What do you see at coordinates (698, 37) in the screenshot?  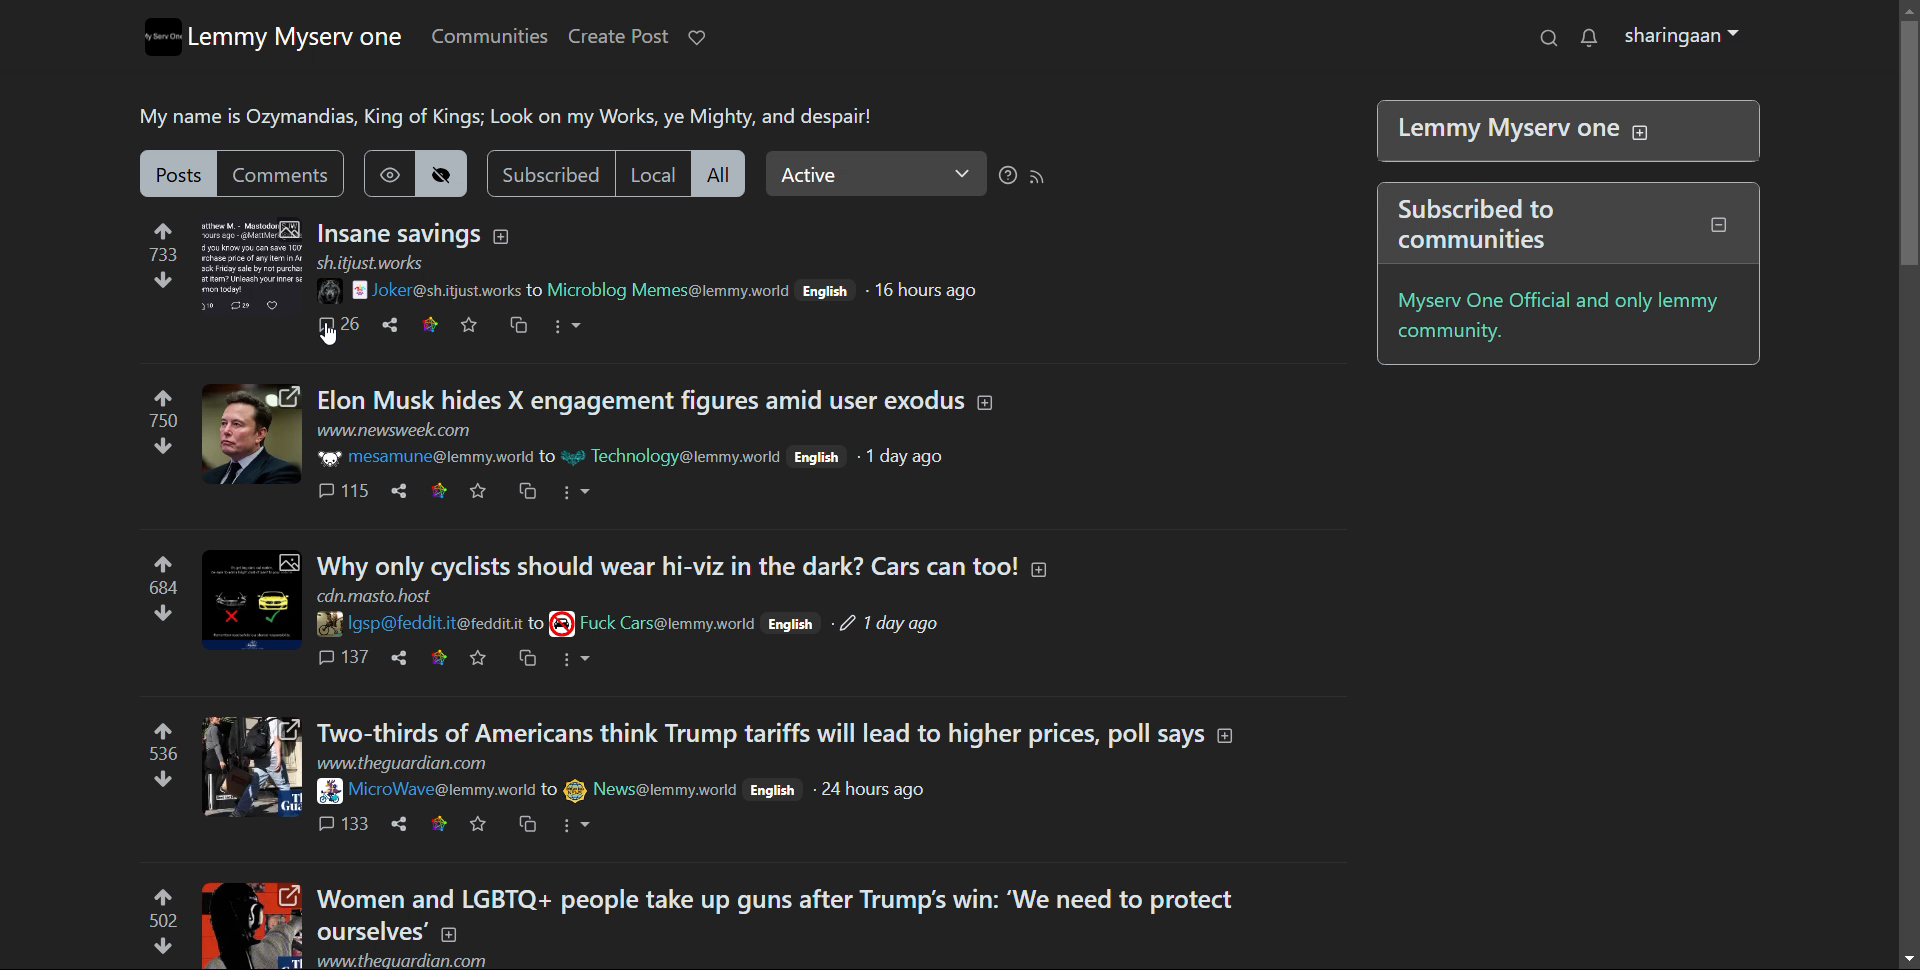 I see `donate to lemmy` at bounding box center [698, 37].